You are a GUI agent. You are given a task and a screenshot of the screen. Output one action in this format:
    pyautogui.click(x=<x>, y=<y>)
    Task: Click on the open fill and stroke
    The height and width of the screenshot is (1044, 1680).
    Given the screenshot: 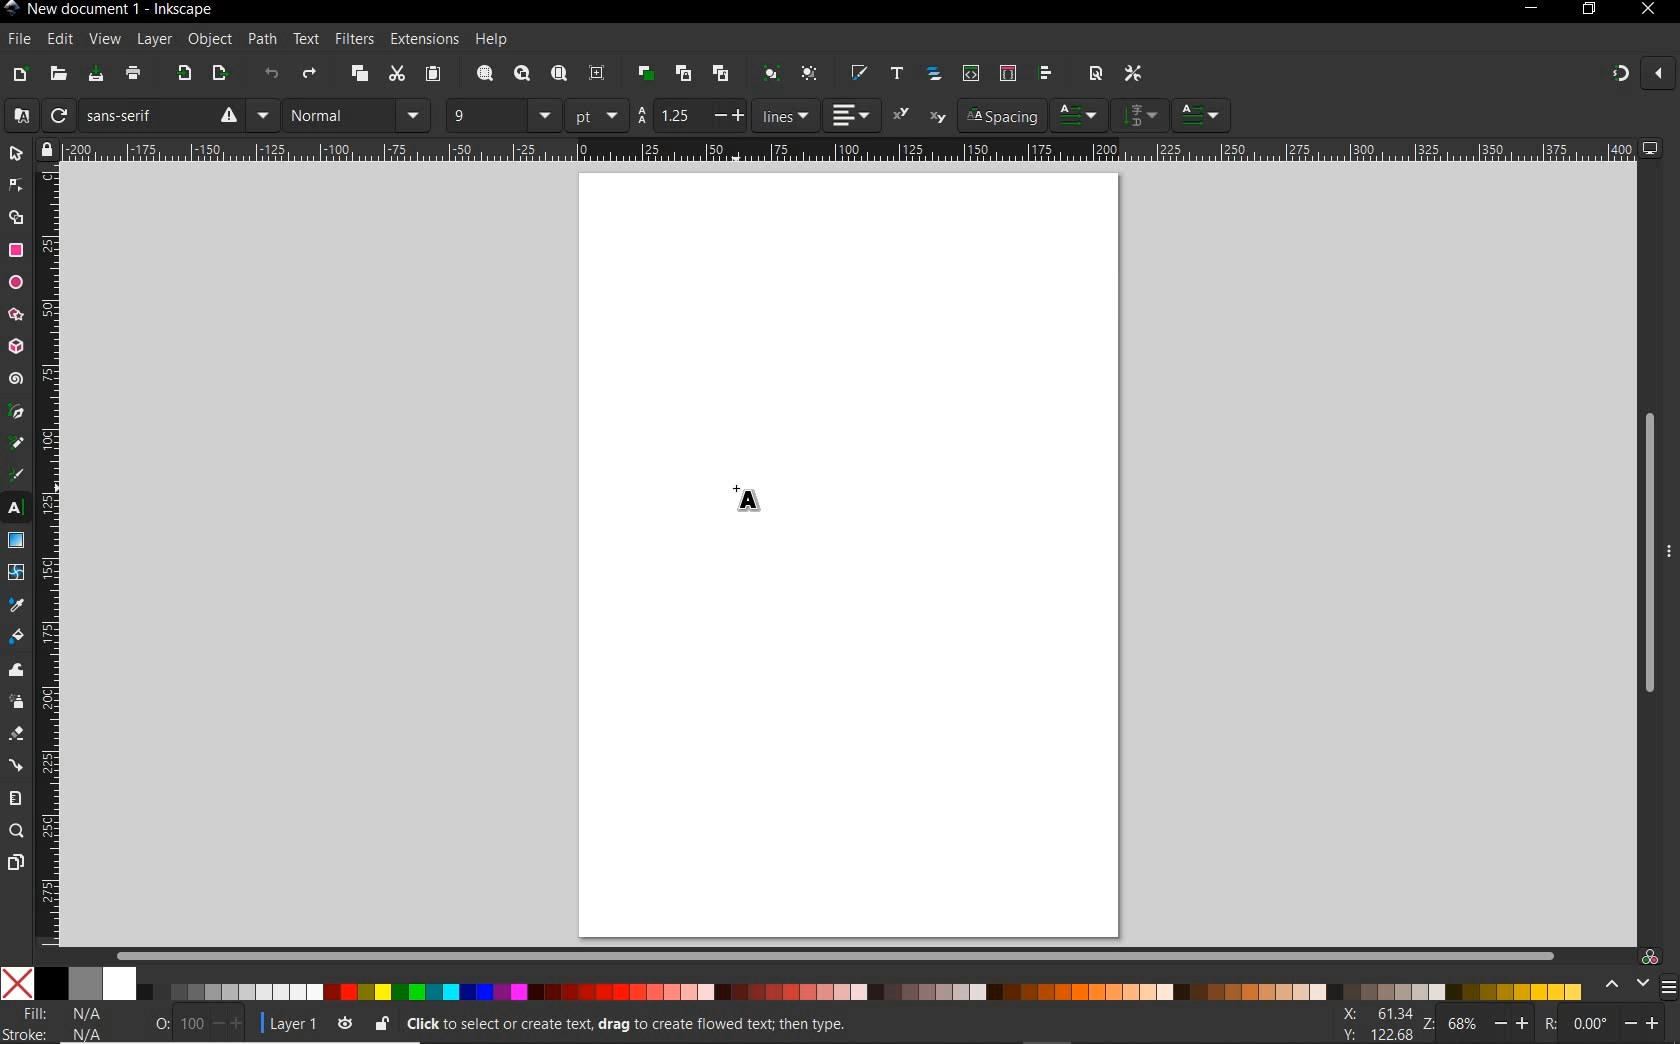 What is the action you would take?
    pyautogui.click(x=857, y=73)
    